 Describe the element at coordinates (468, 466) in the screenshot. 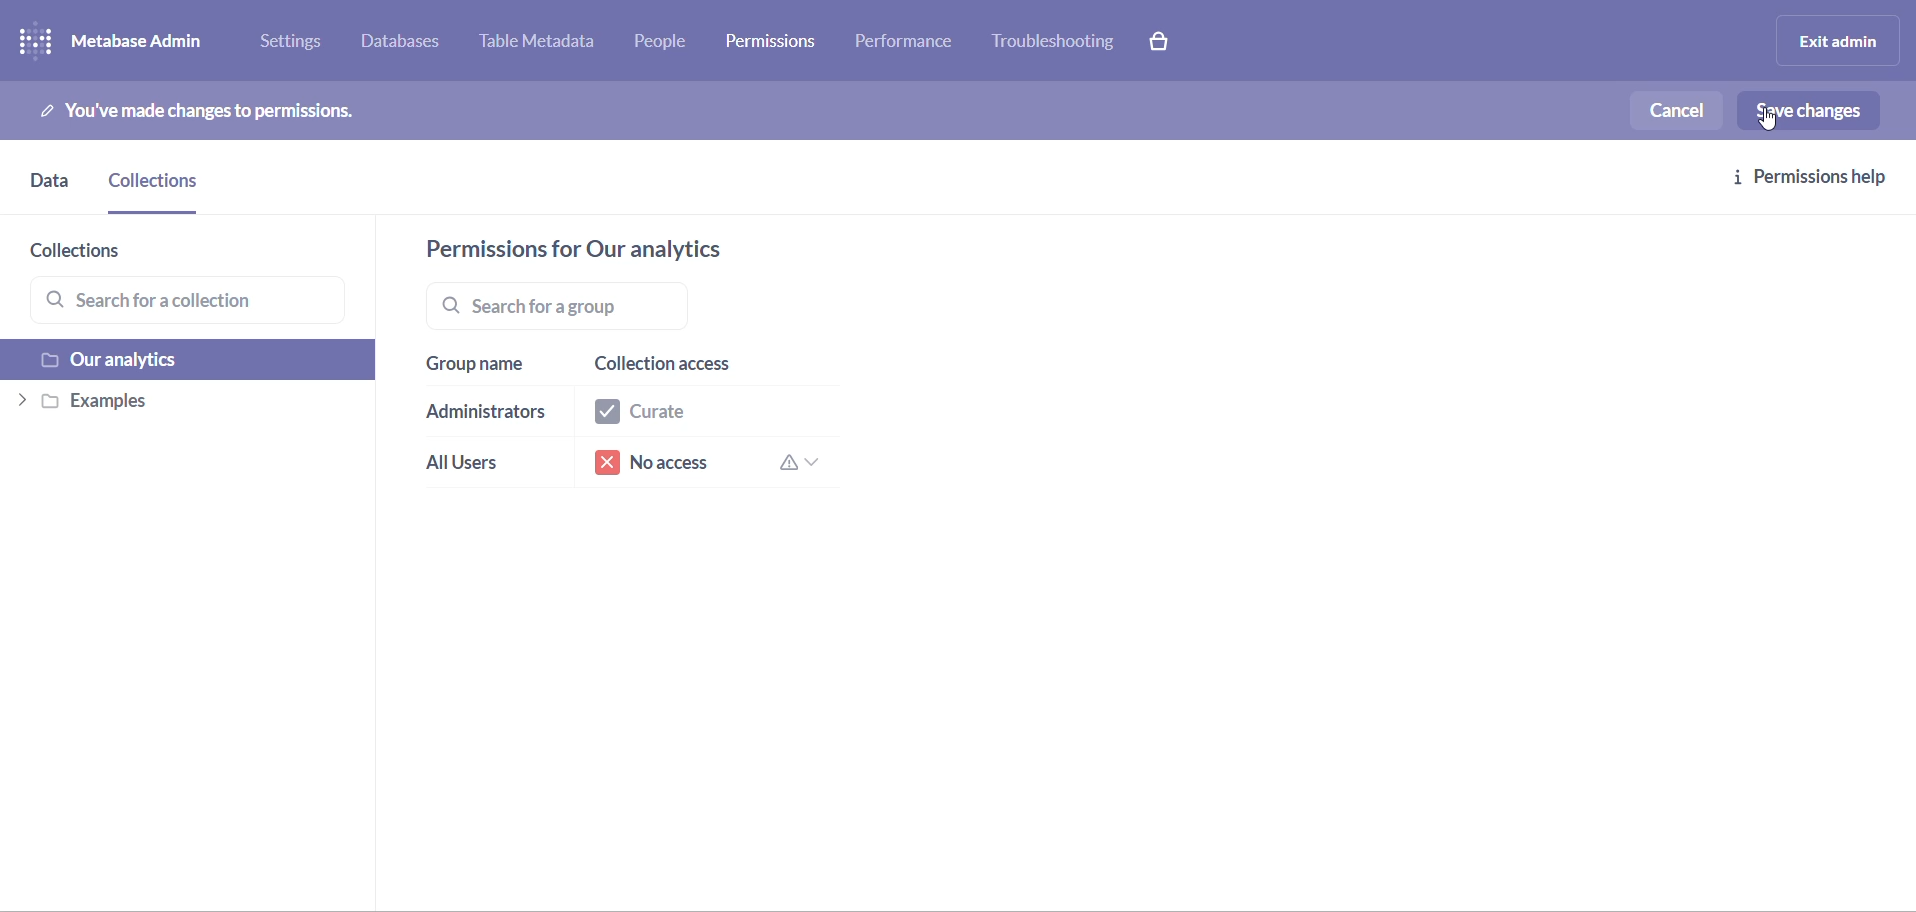

I see `all users group` at that location.